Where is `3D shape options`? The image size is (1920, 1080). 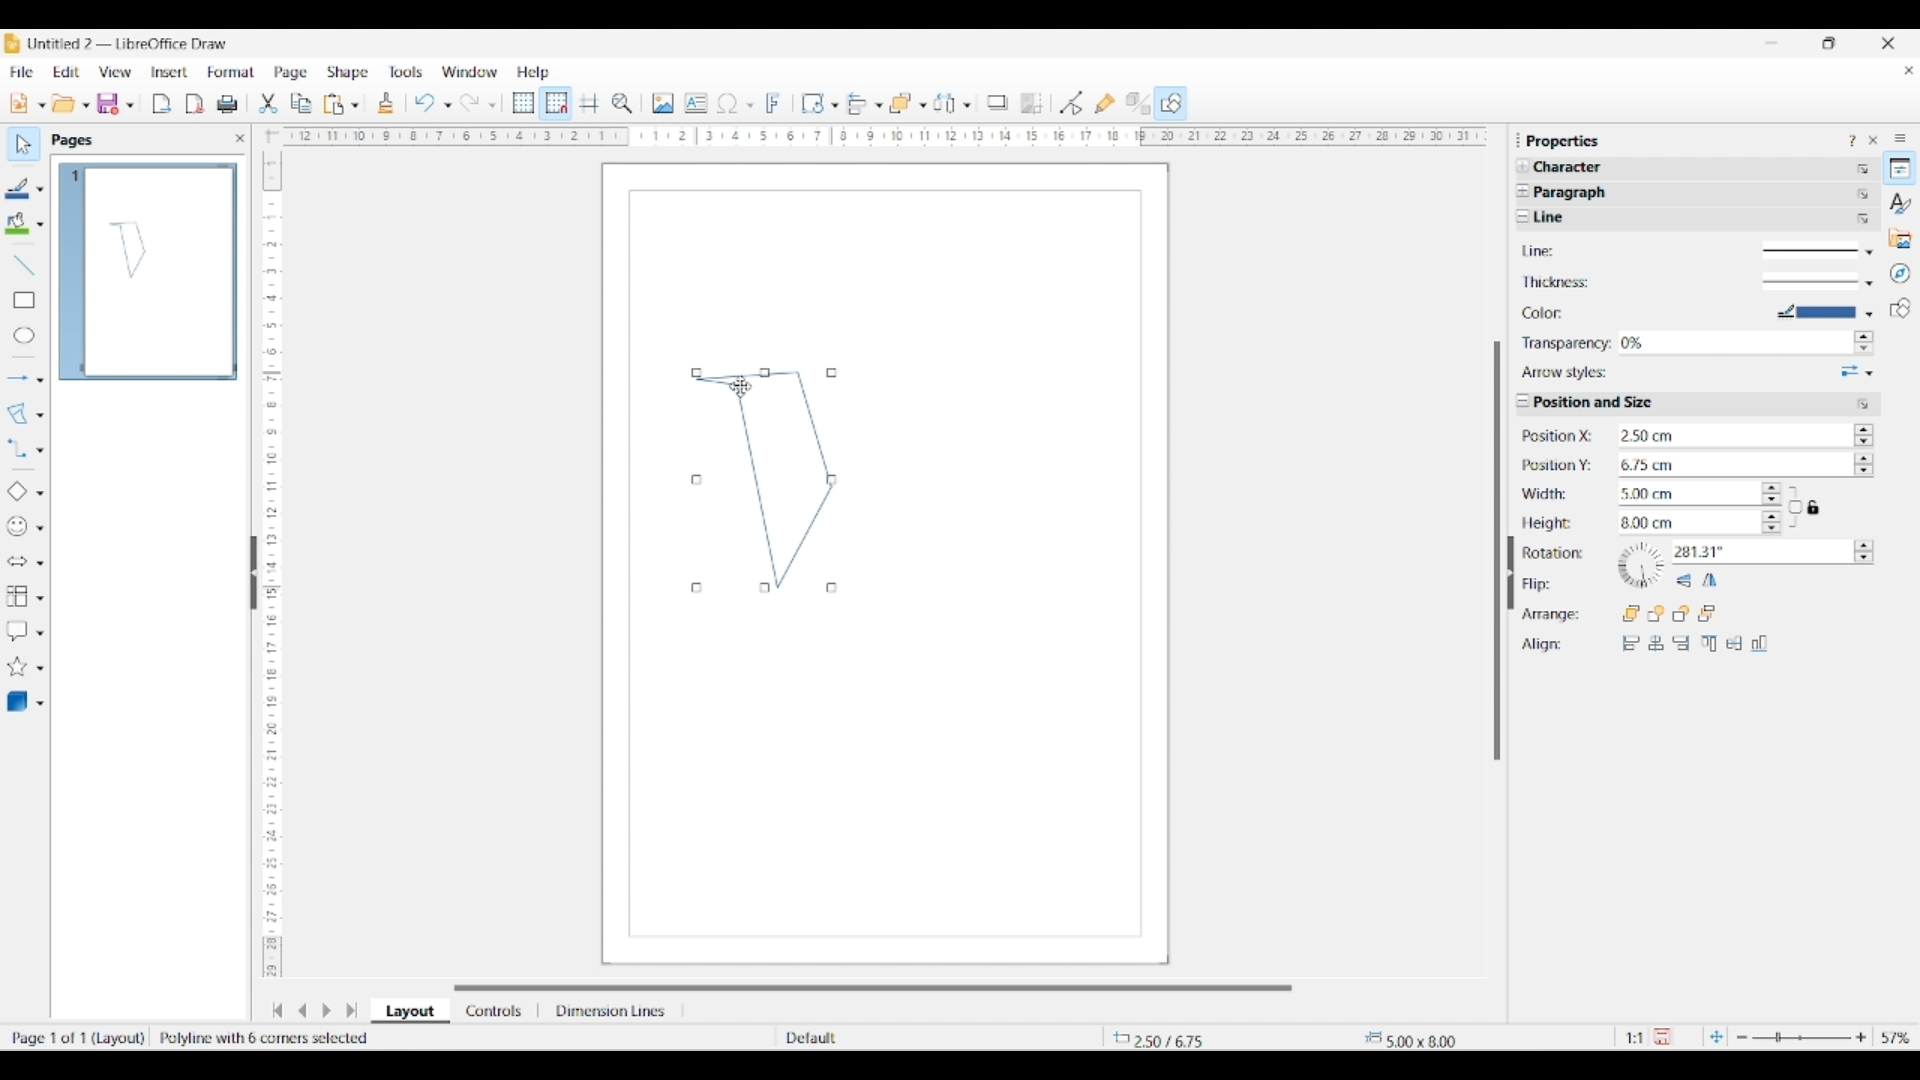
3D shape options is located at coordinates (40, 704).